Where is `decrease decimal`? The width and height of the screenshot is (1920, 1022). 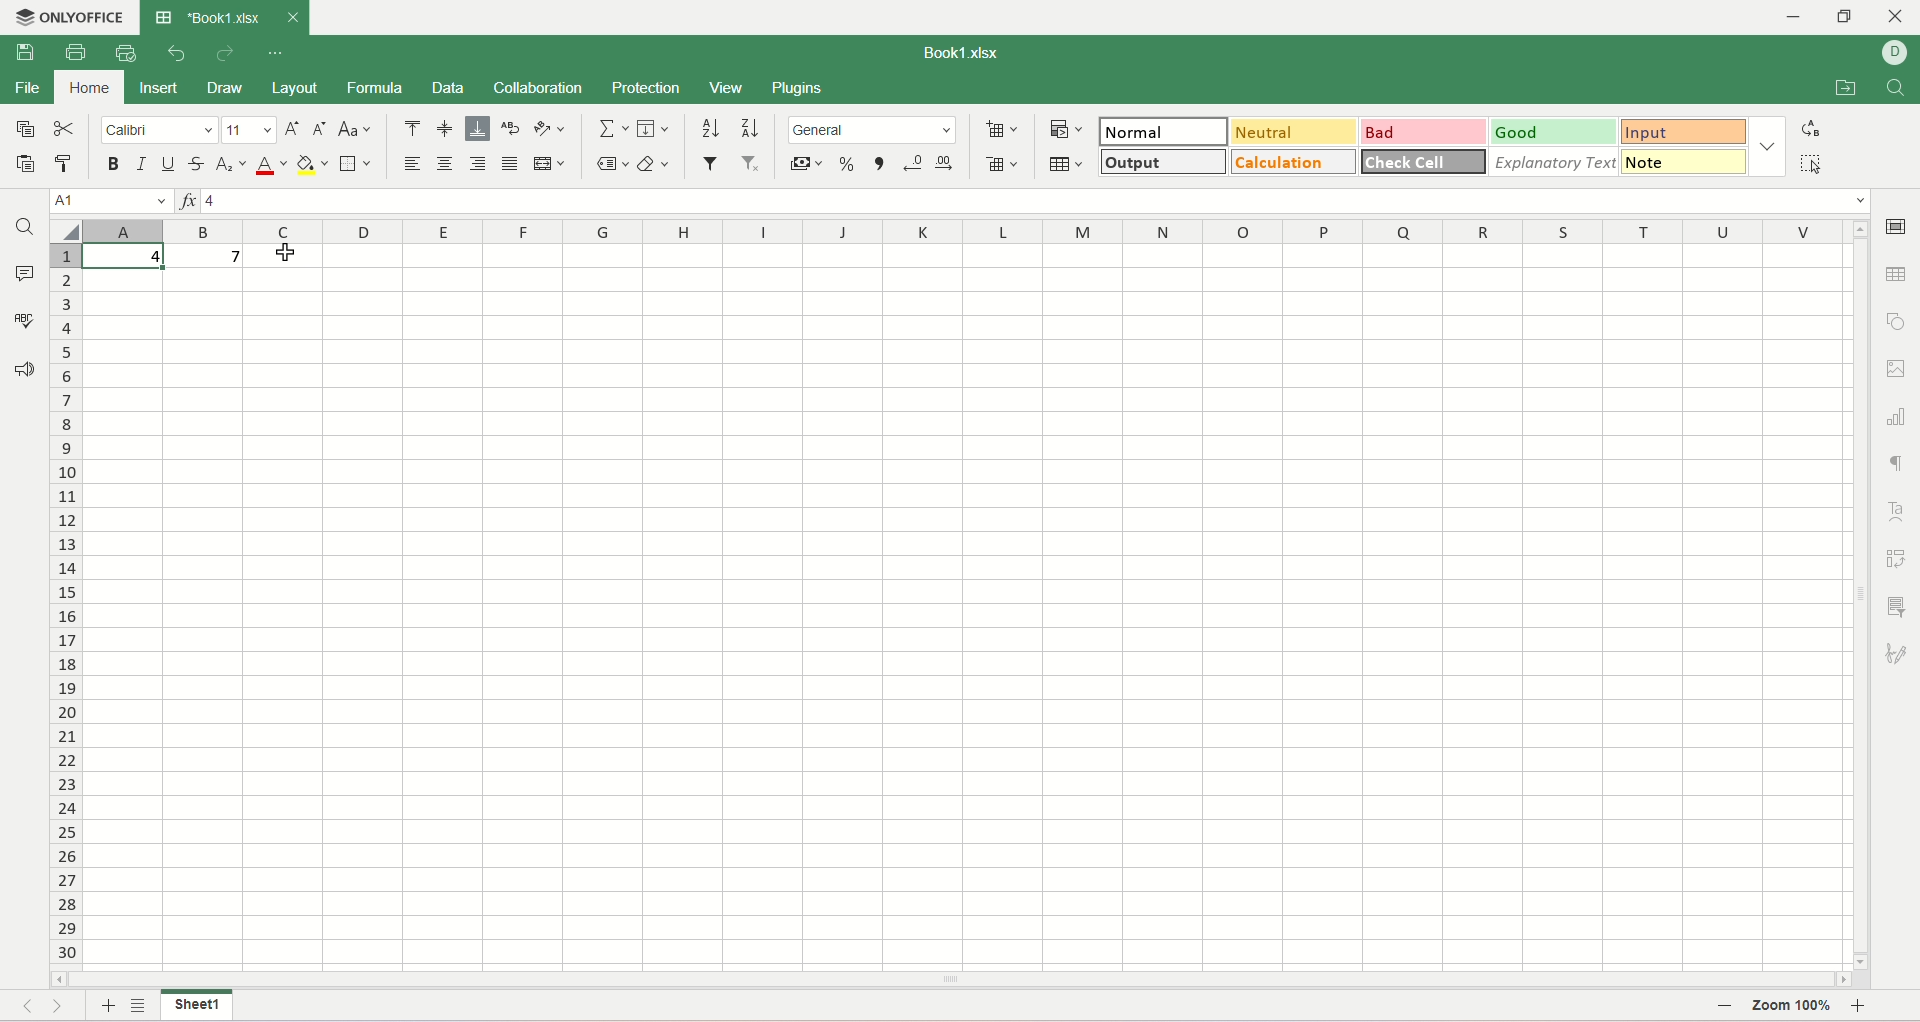 decrease decimal is located at coordinates (914, 164).